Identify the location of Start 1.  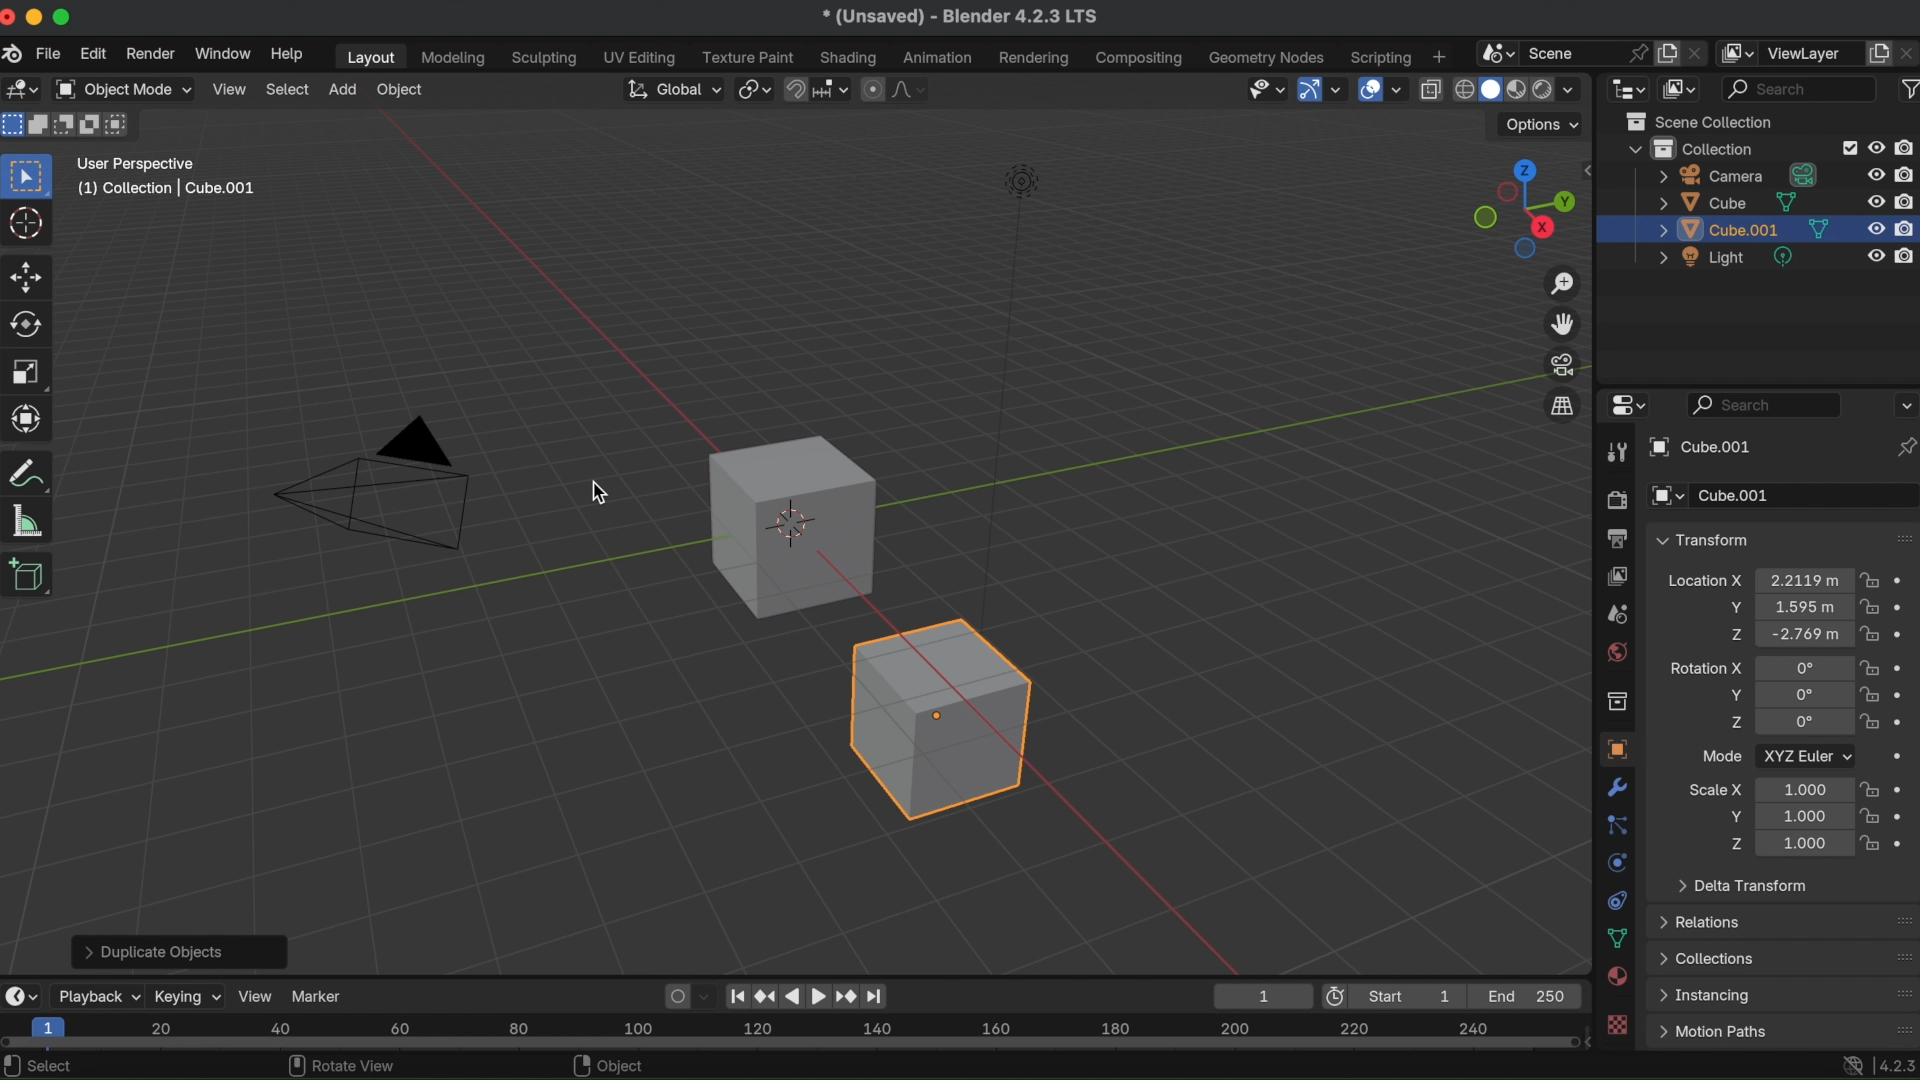
(1417, 996).